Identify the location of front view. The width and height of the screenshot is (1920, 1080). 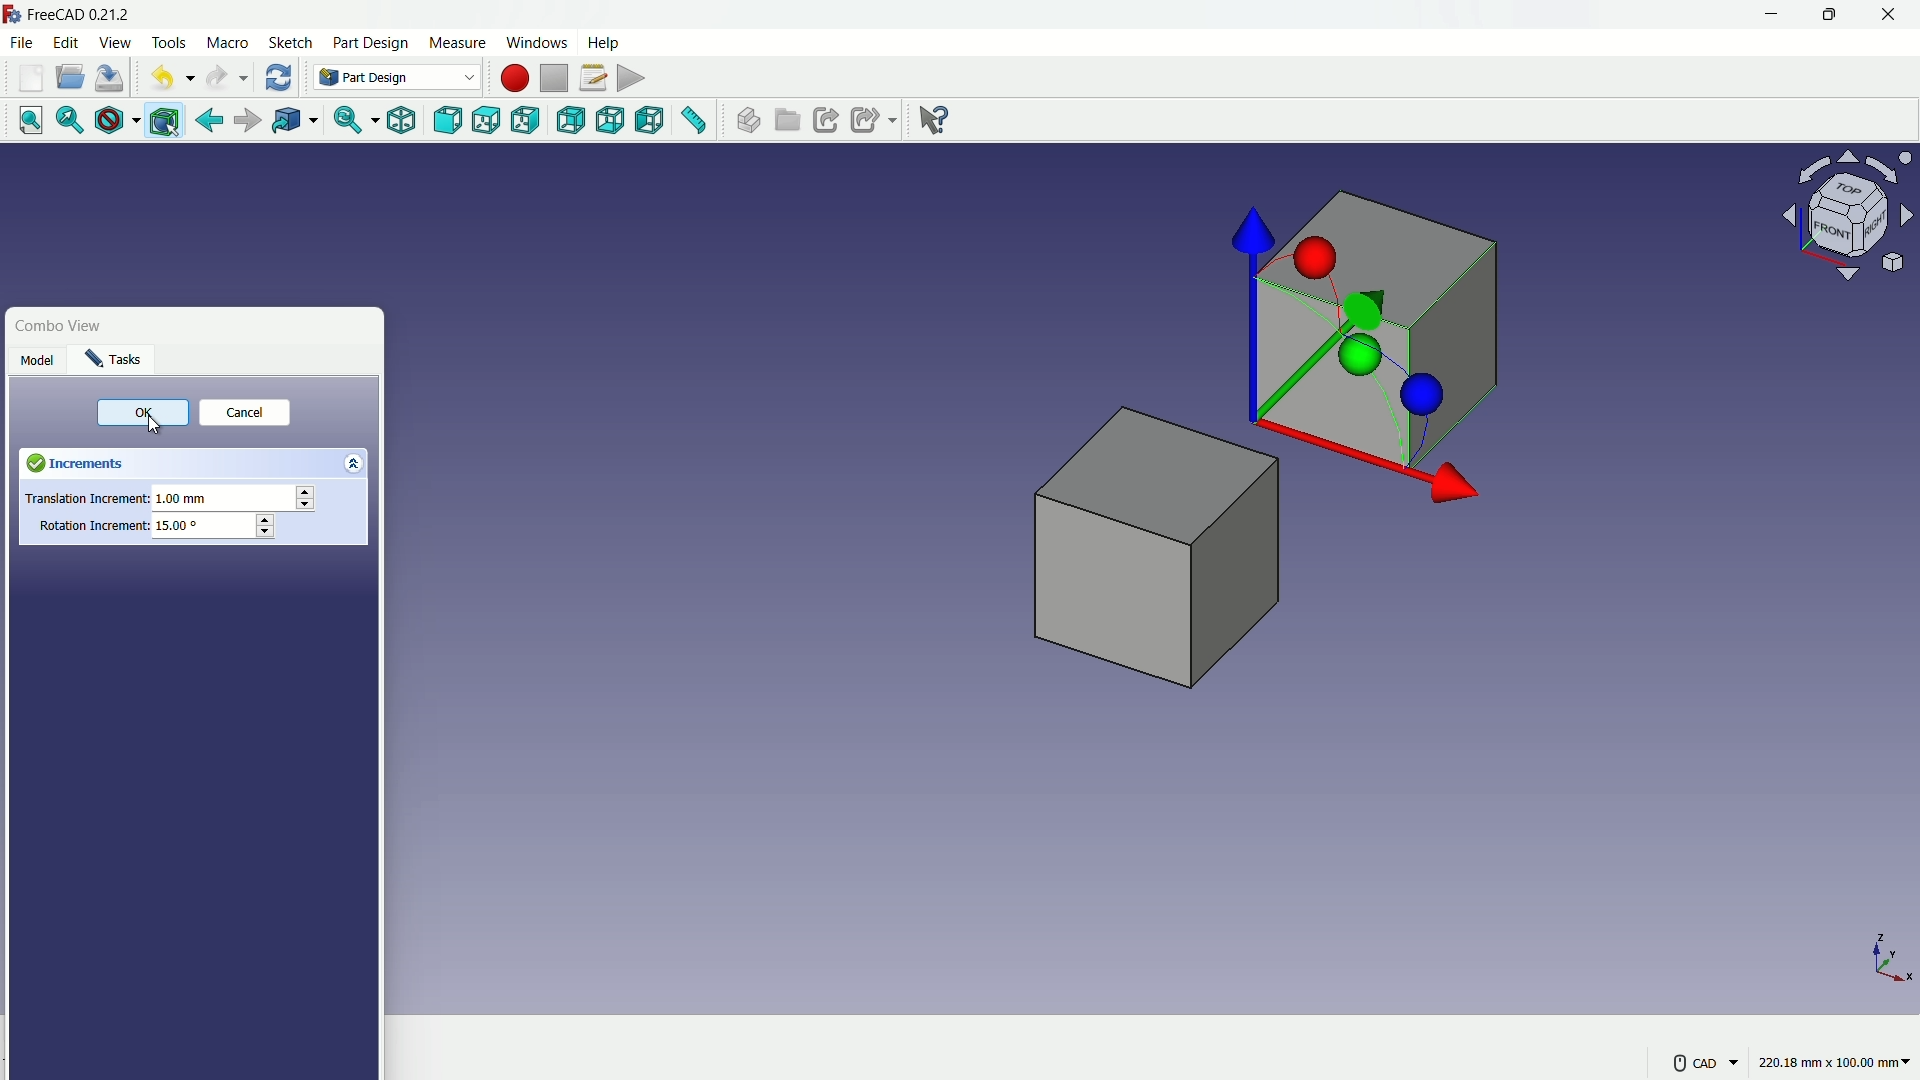
(450, 121).